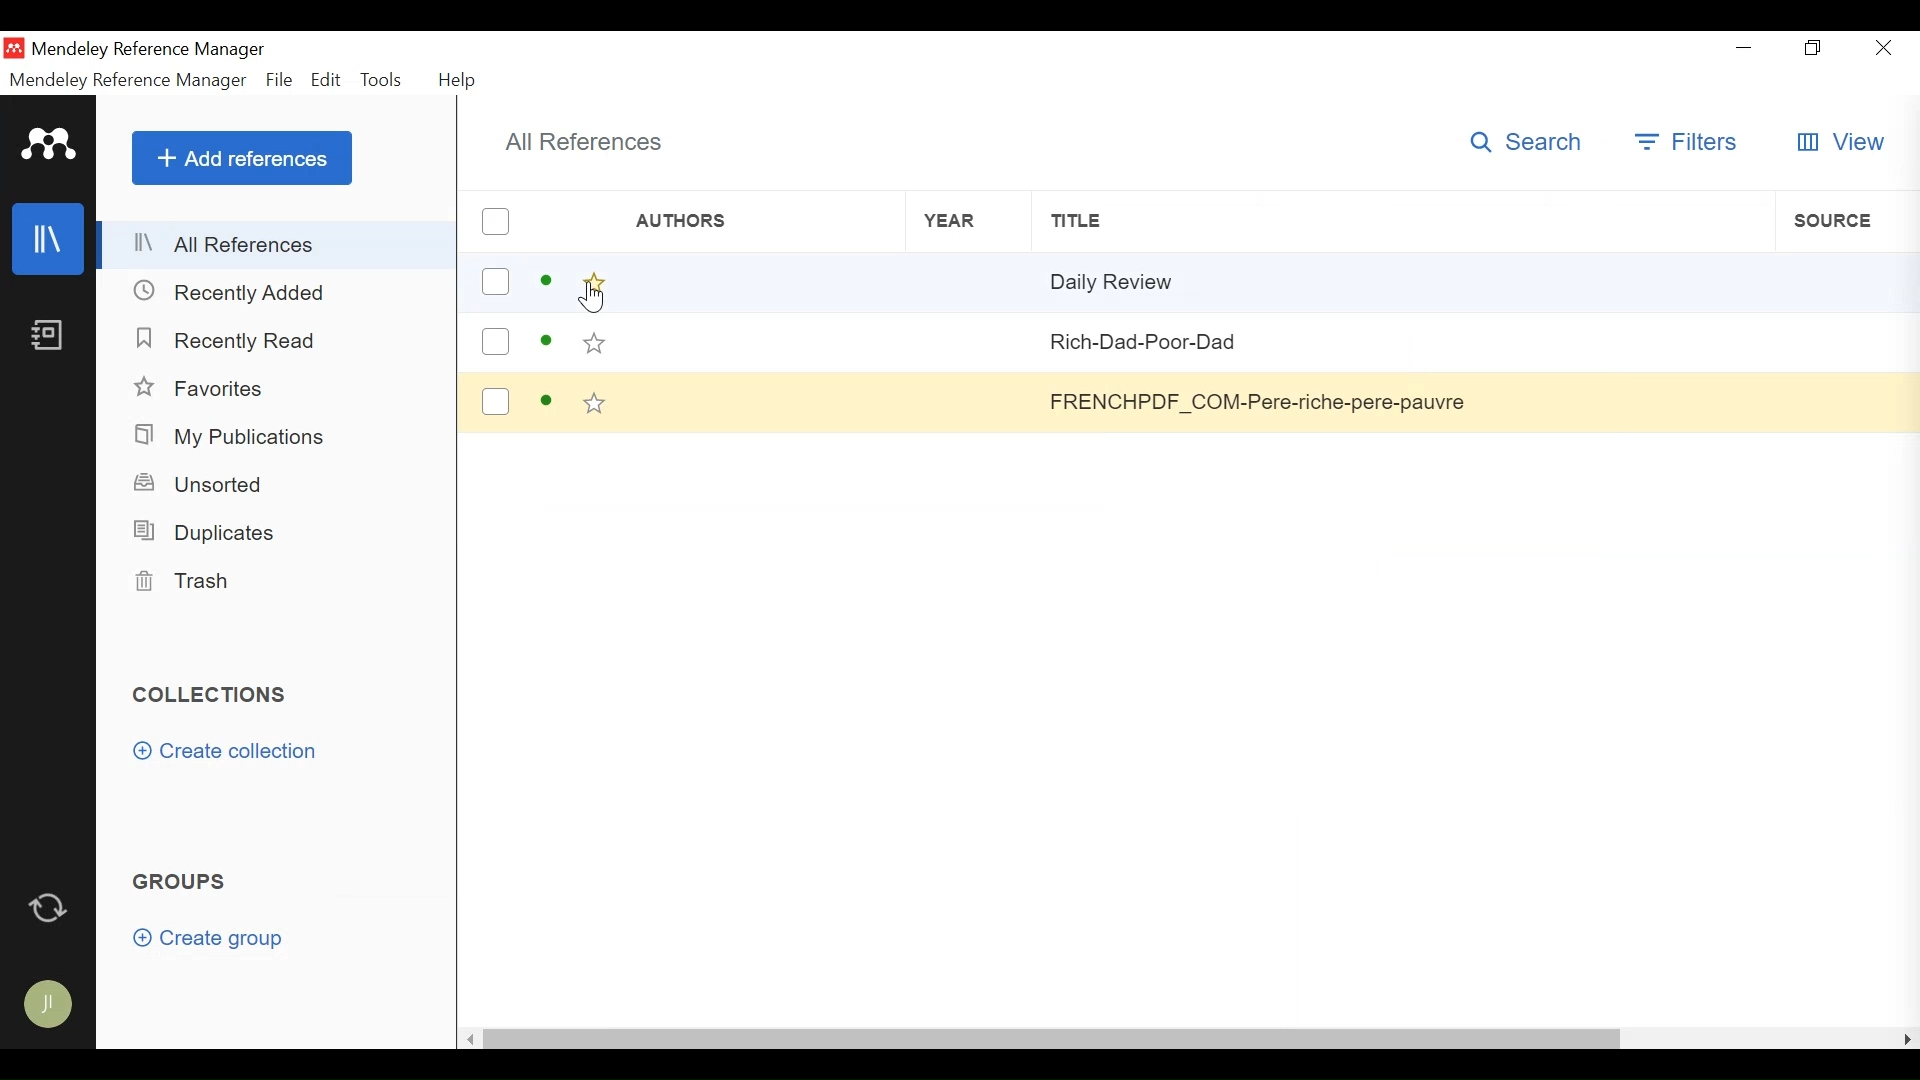 This screenshot has height=1080, width=1920. What do you see at coordinates (207, 938) in the screenshot?
I see `Create group` at bounding box center [207, 938].